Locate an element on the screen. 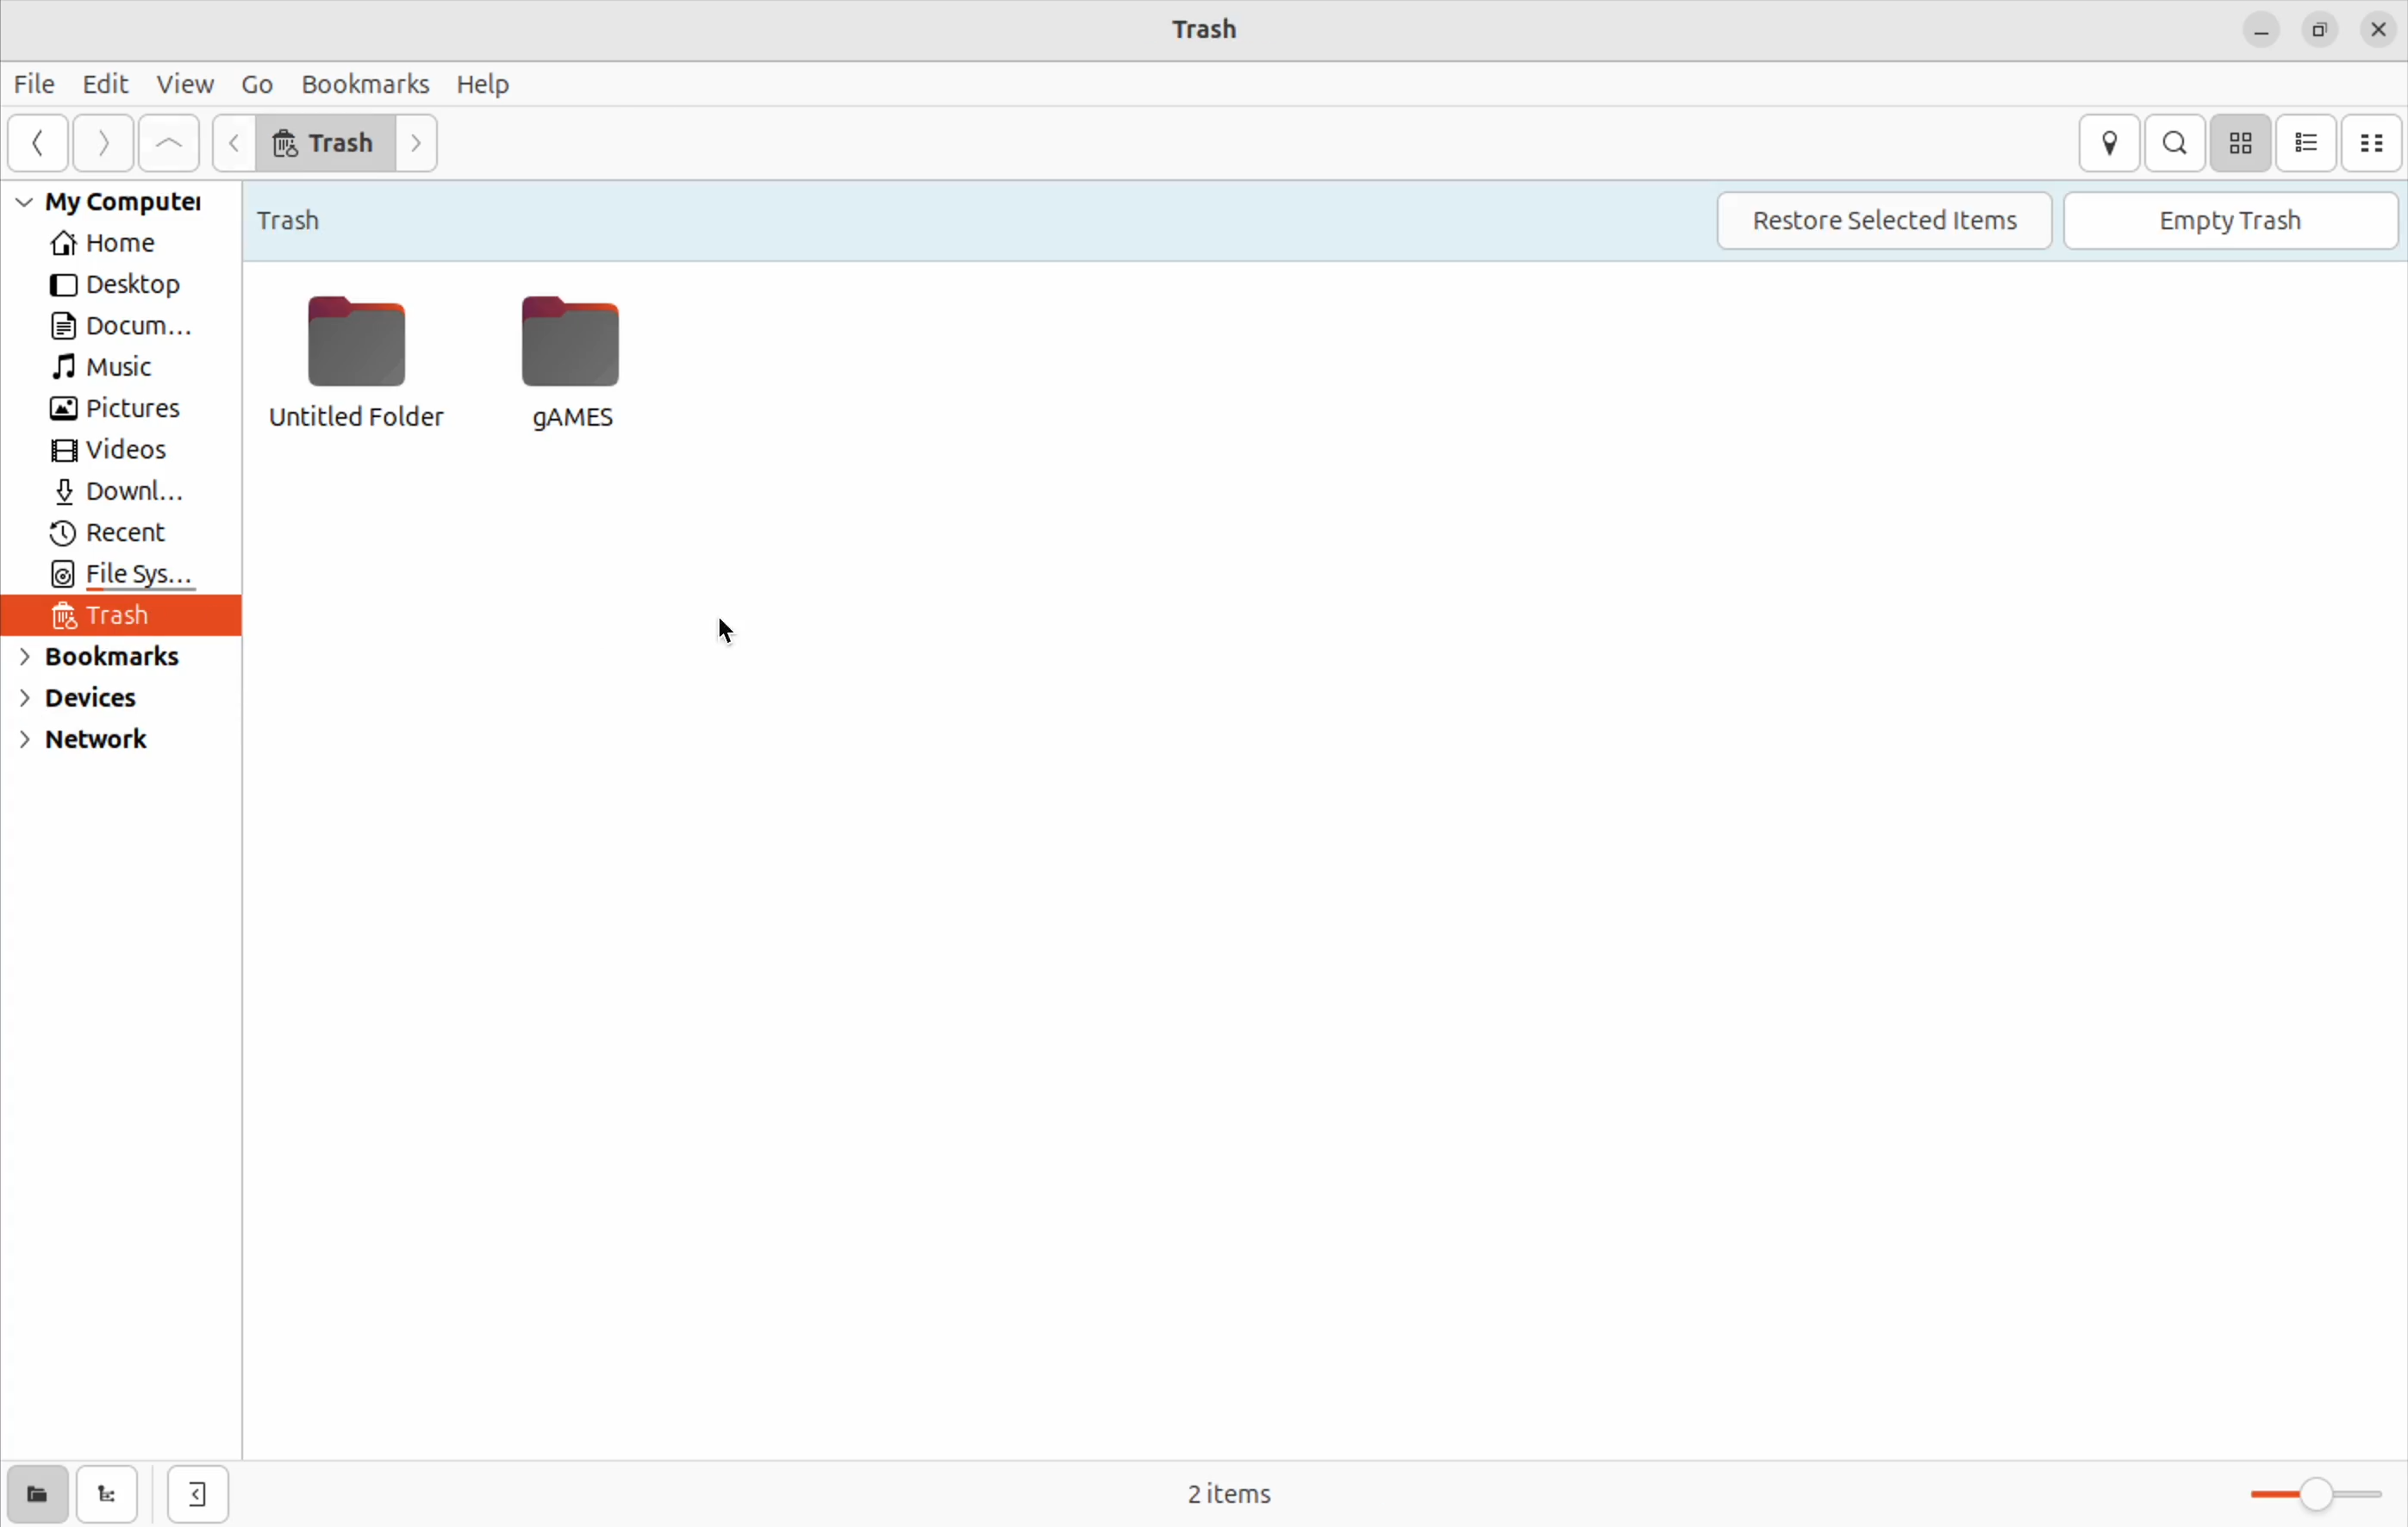  Help is located at coordinates (491, 84).